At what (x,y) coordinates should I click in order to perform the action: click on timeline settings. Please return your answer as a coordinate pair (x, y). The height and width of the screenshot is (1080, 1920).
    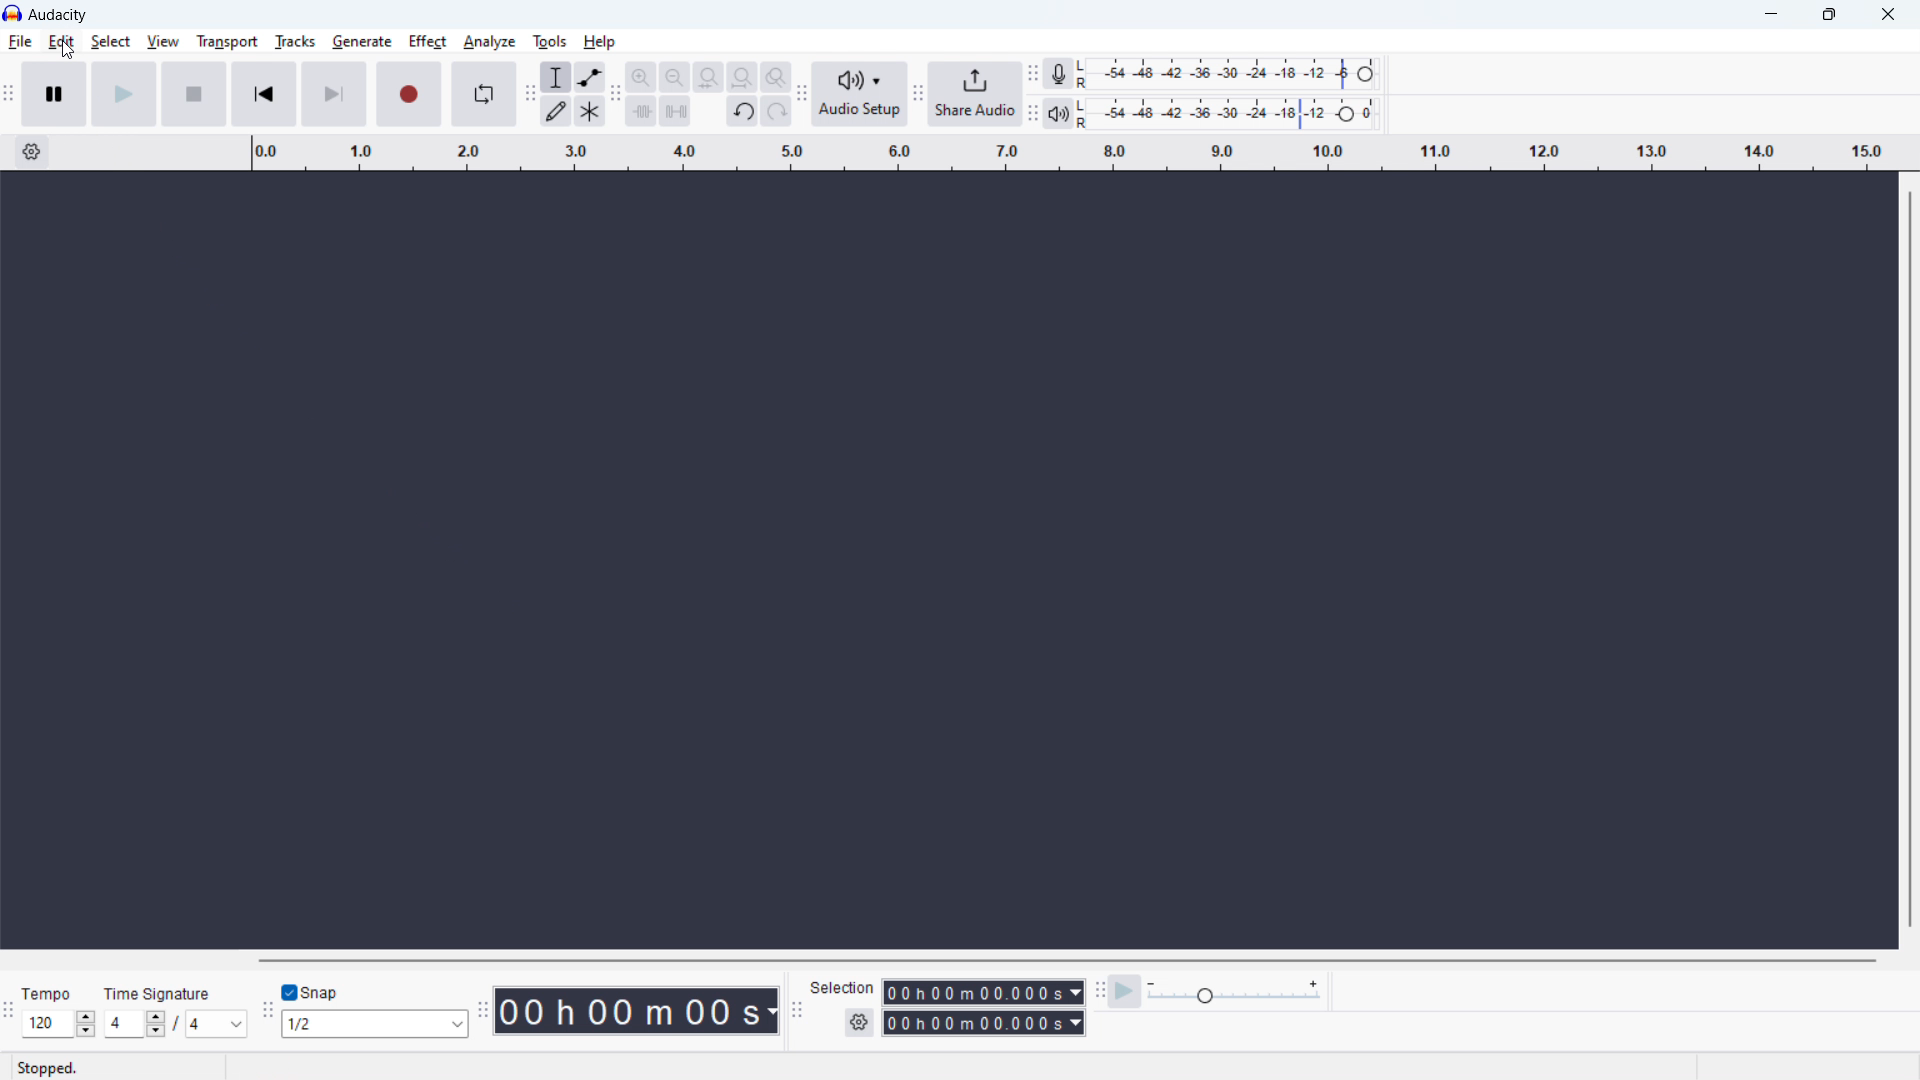
    Looking at the image, I should click on (32, 153).